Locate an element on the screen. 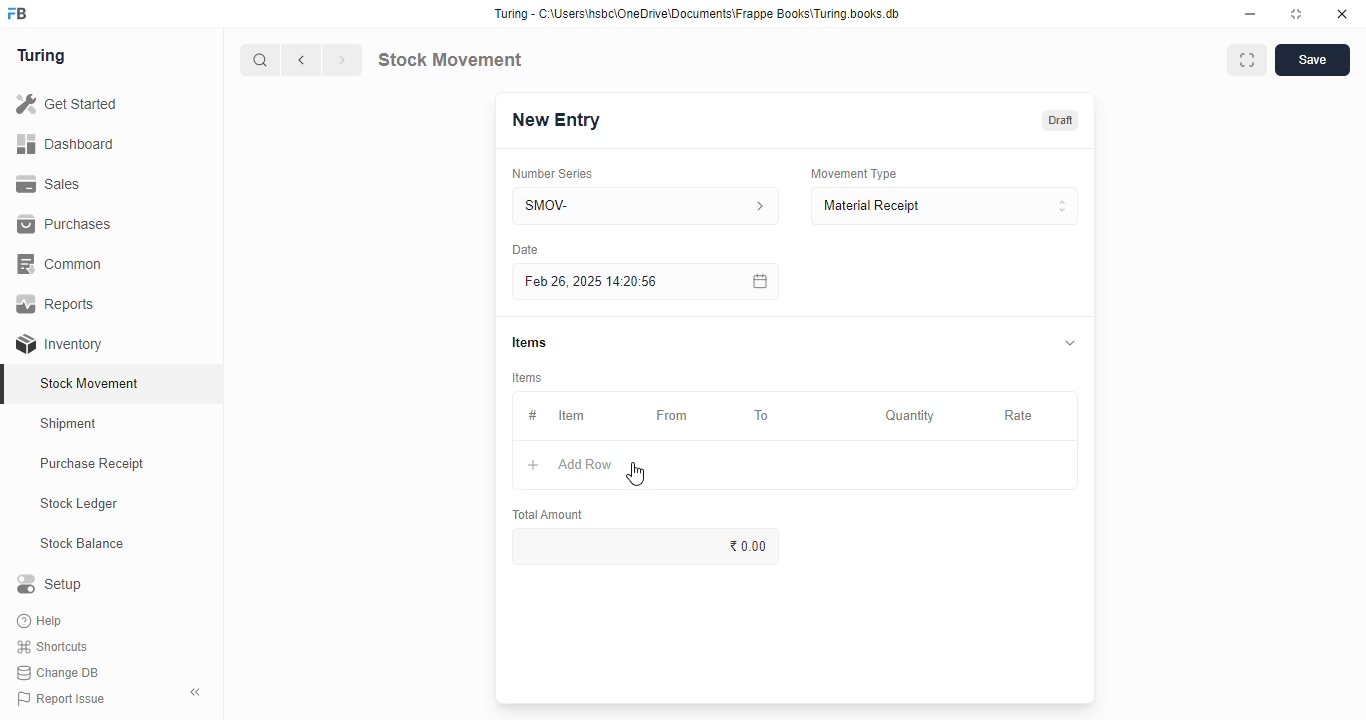 Image resolution: width=1366 pixels, height=720 pixels. quantity is located at coordinates (910, 416).